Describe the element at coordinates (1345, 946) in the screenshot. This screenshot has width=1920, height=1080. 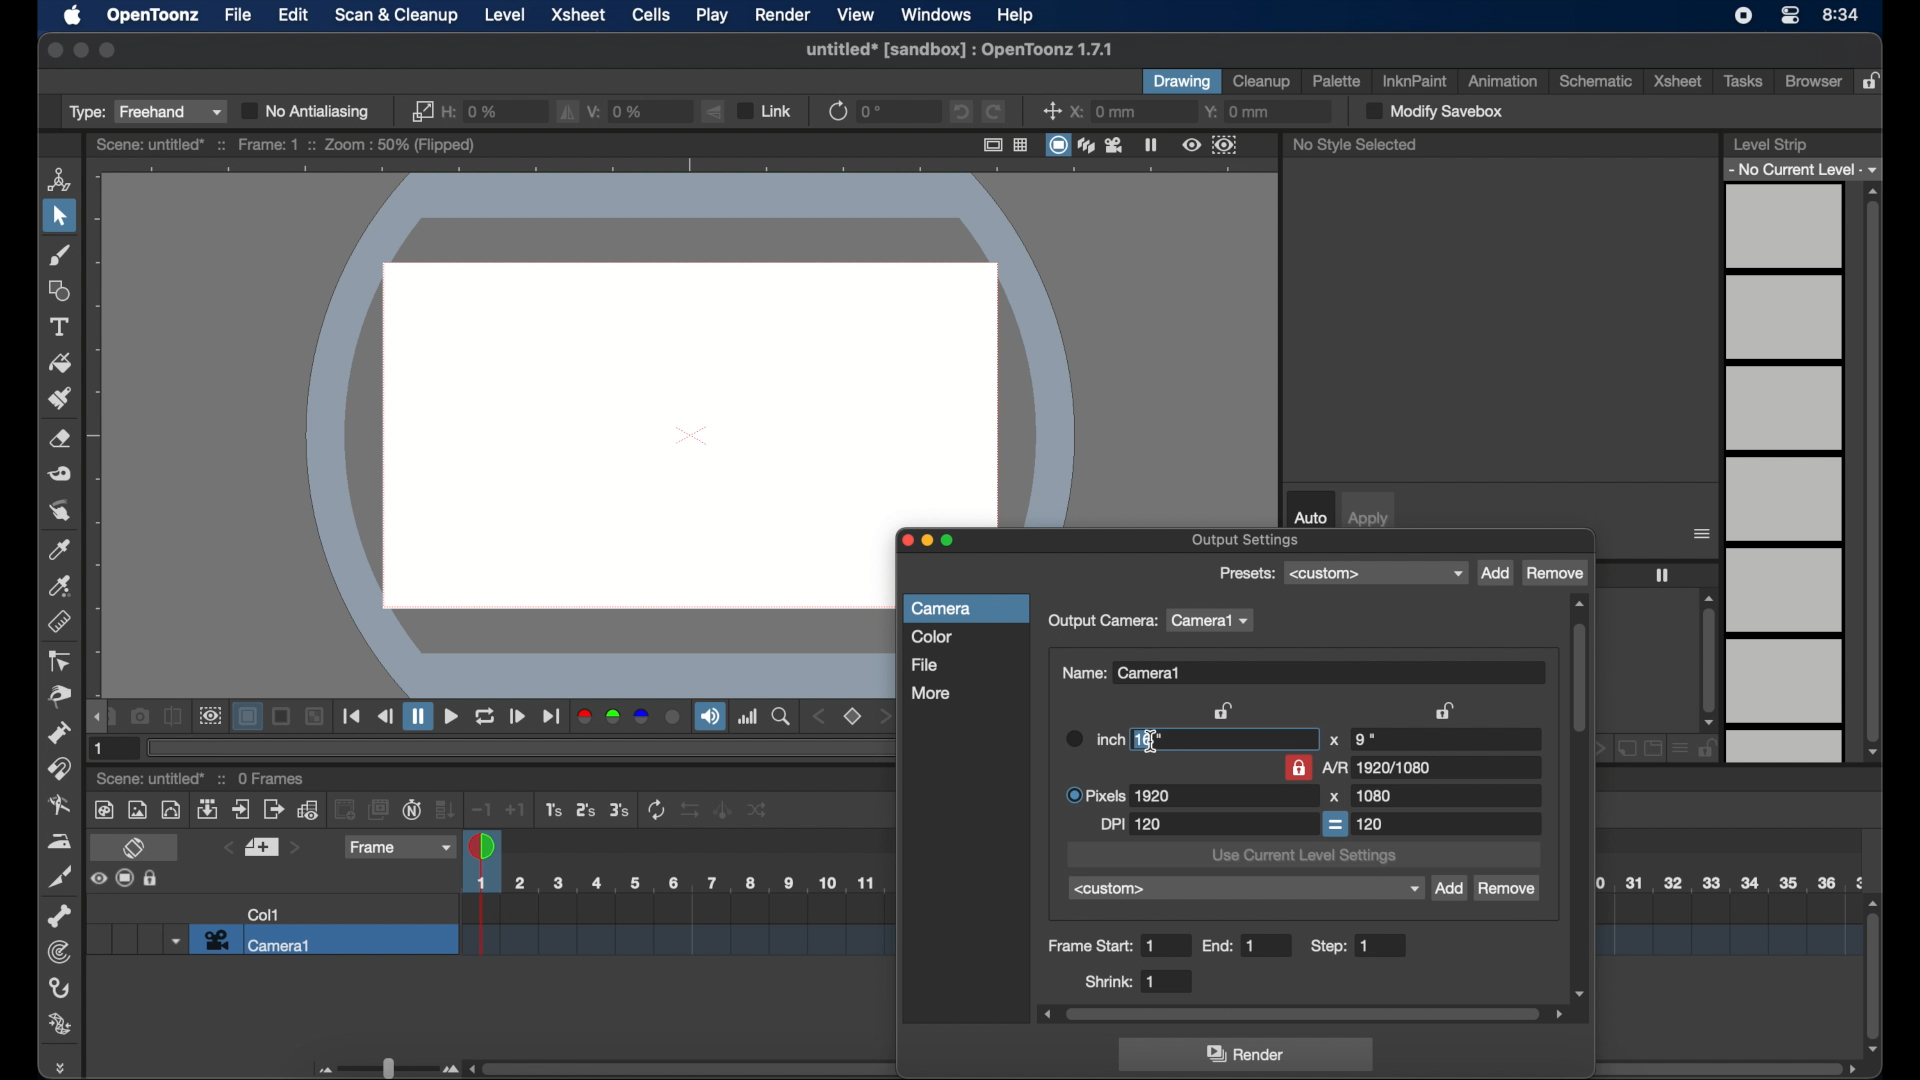
I see `step` at that location.